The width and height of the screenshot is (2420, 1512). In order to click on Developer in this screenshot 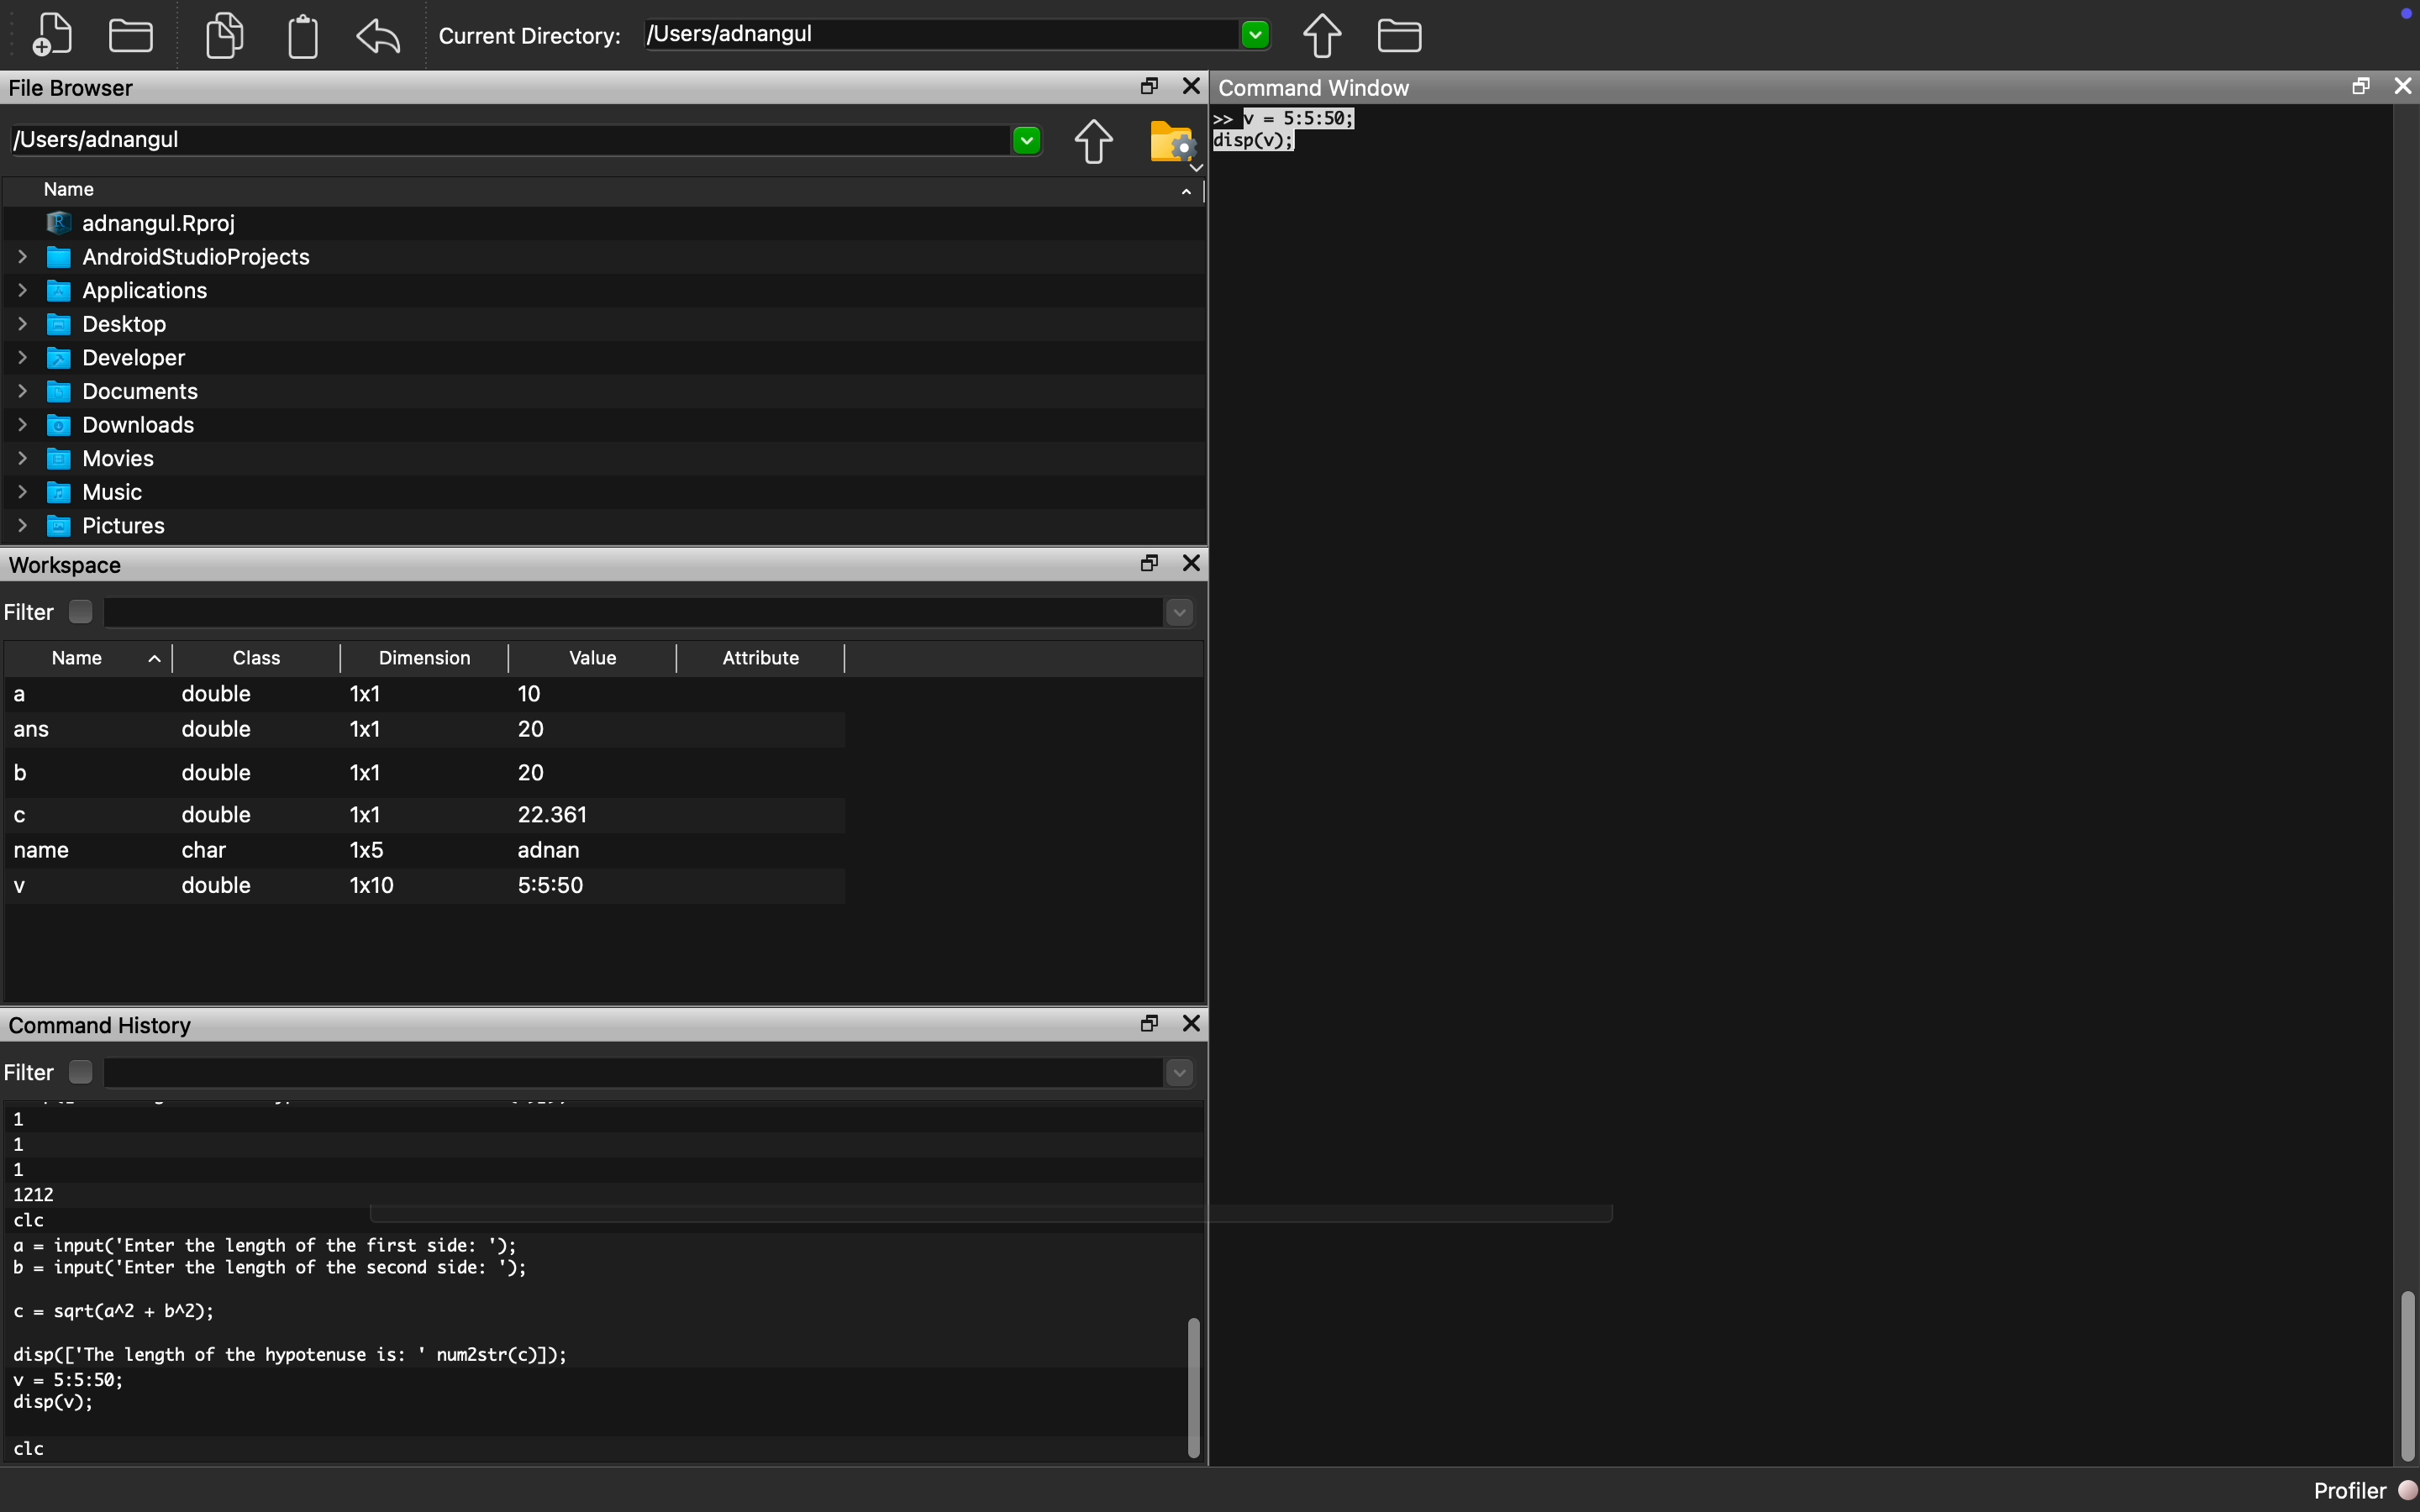, I will do `click(94, 357)`.